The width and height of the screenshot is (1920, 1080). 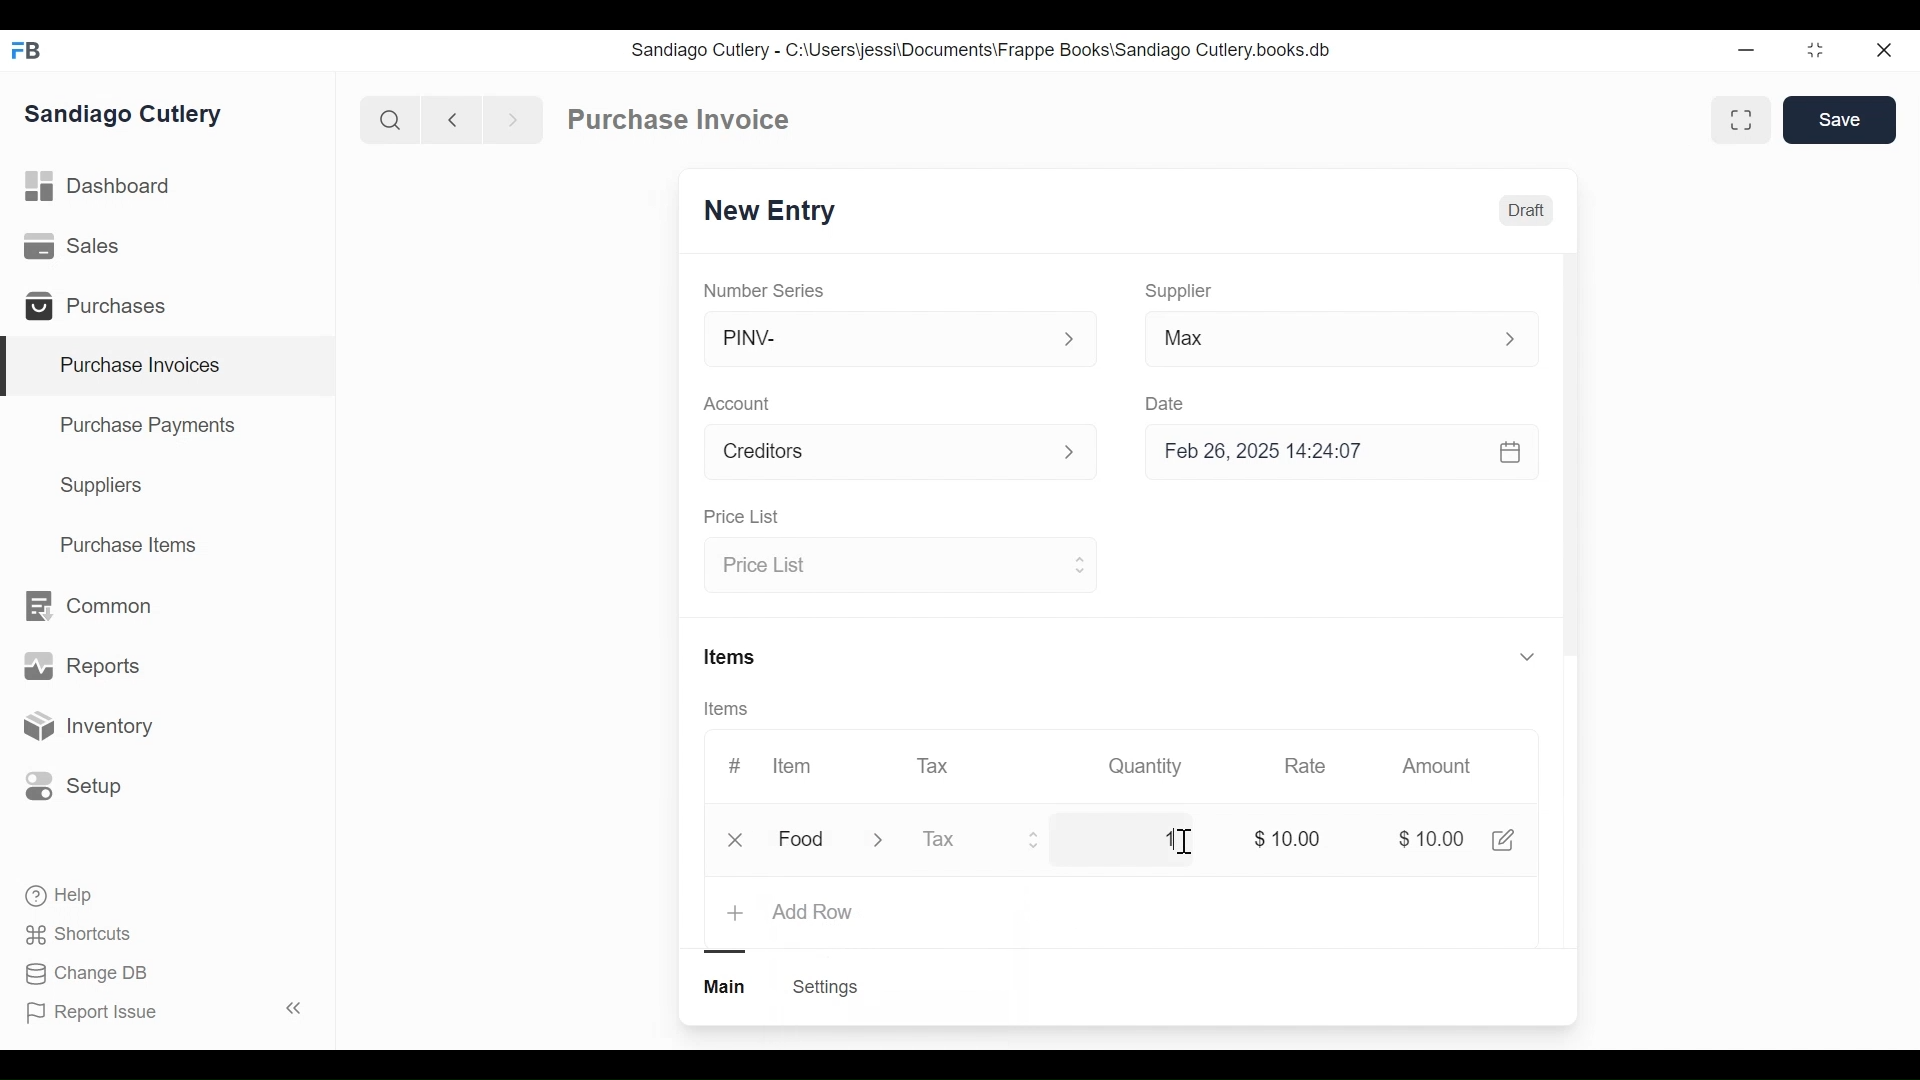 What do you see at coordinates (813, 913) in the screenshot?
I see `Add Row` at bounding box center [813, 913].